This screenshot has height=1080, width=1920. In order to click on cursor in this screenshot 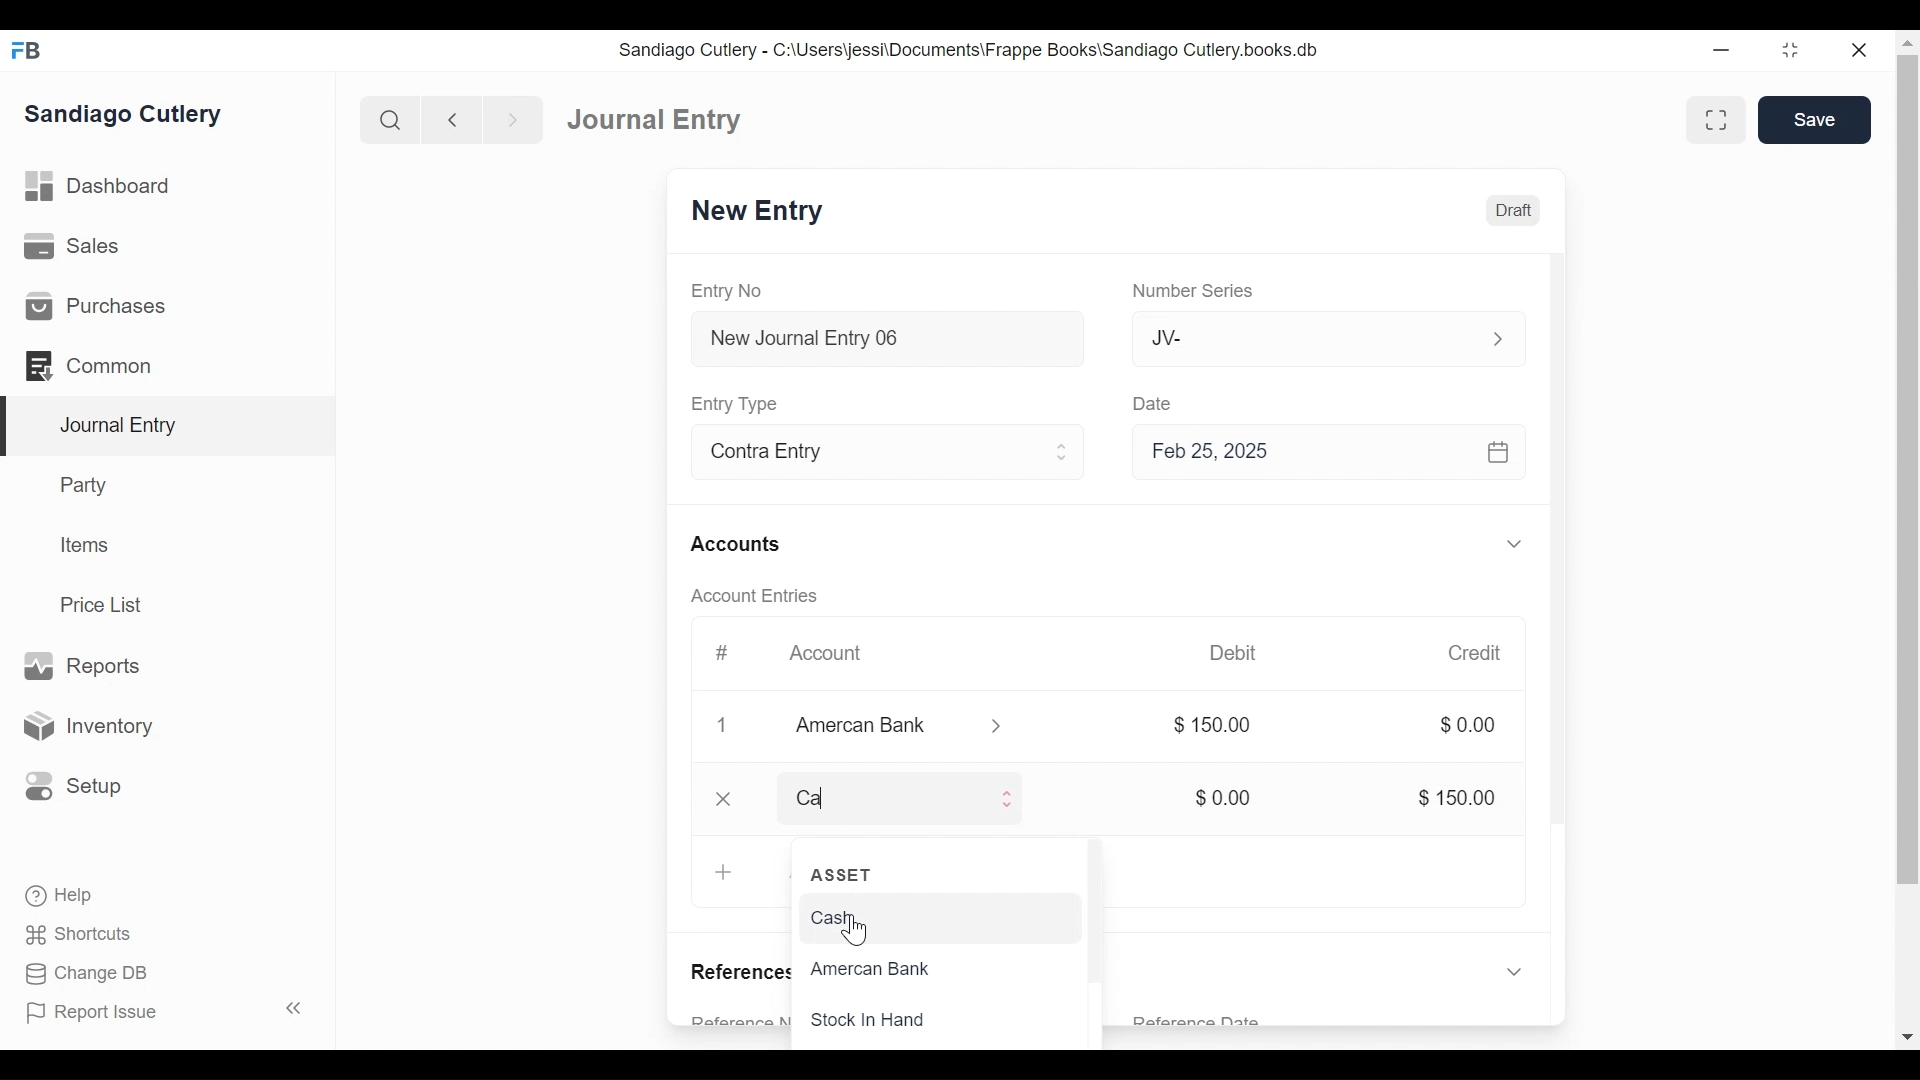, I will do `click(855, 930)`.